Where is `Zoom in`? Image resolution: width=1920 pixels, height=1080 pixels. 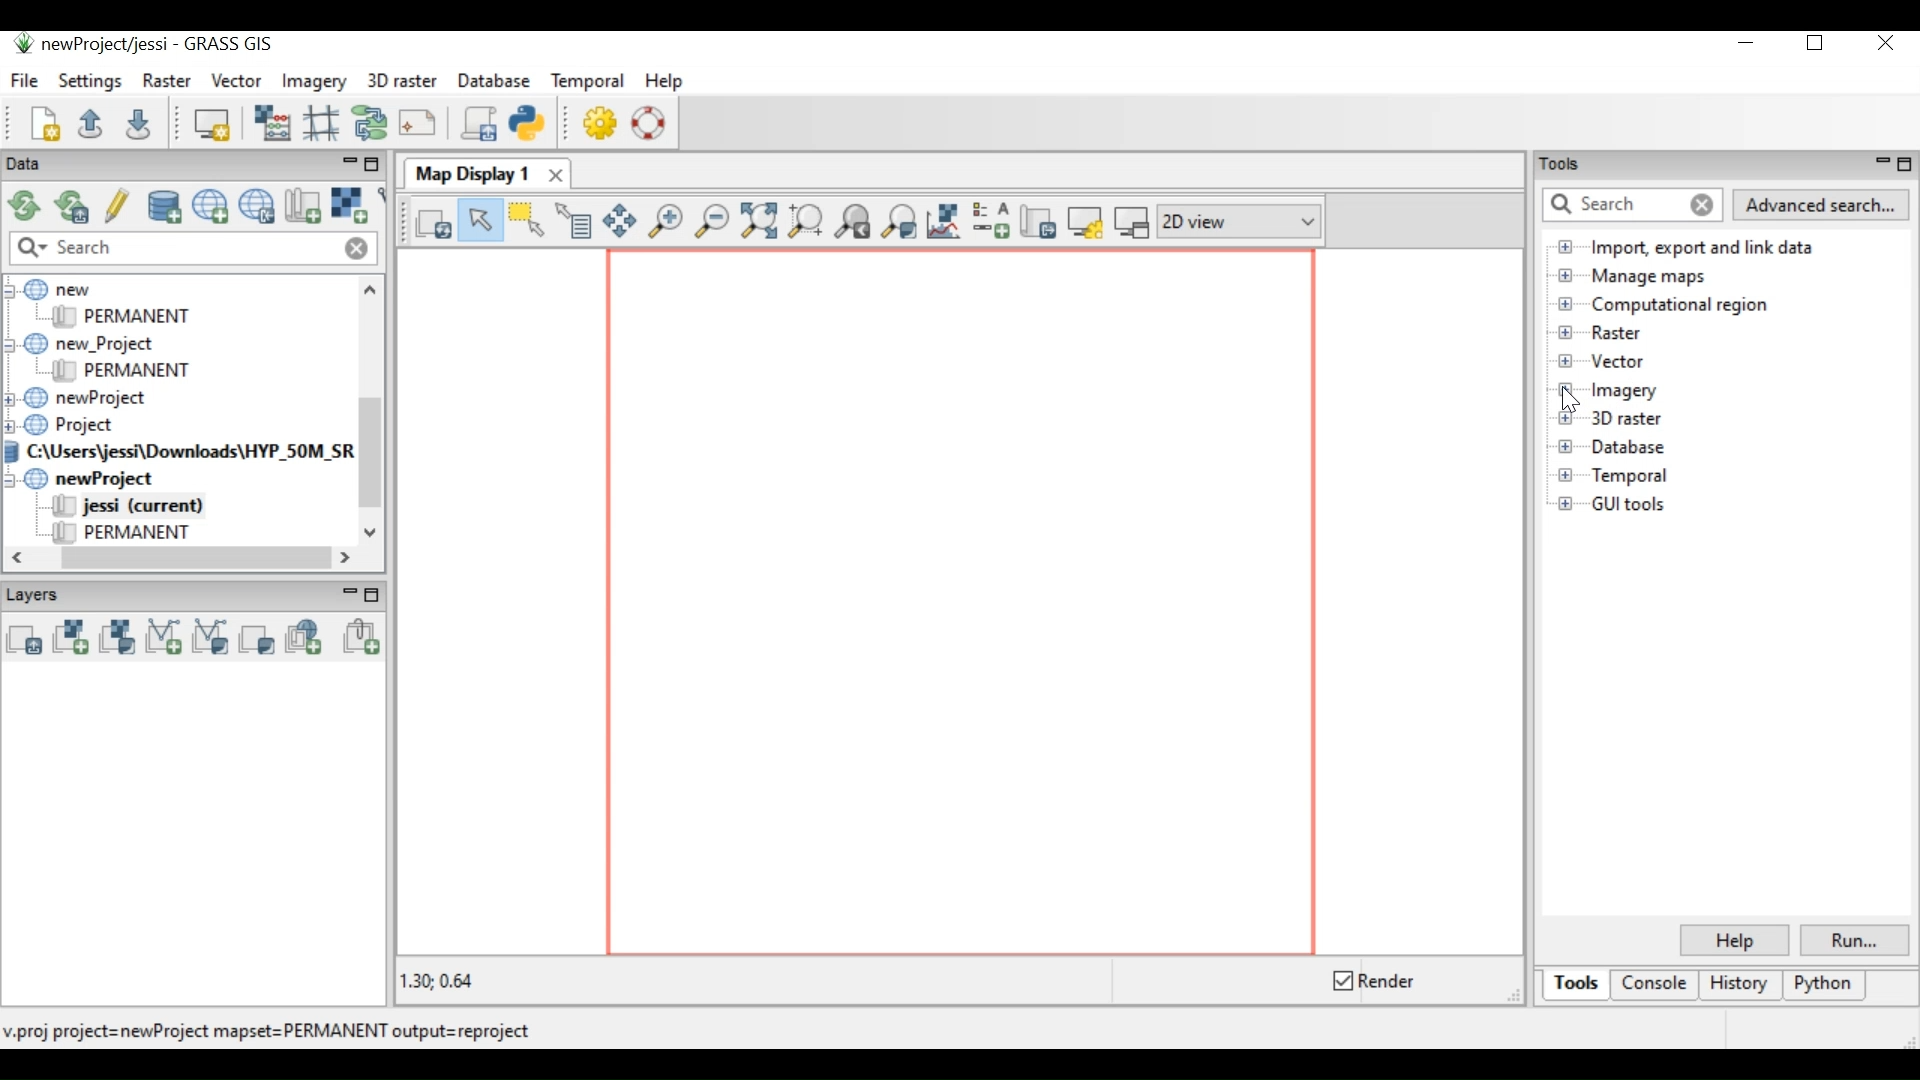
Zoom in is located at coordinates (663, 221).